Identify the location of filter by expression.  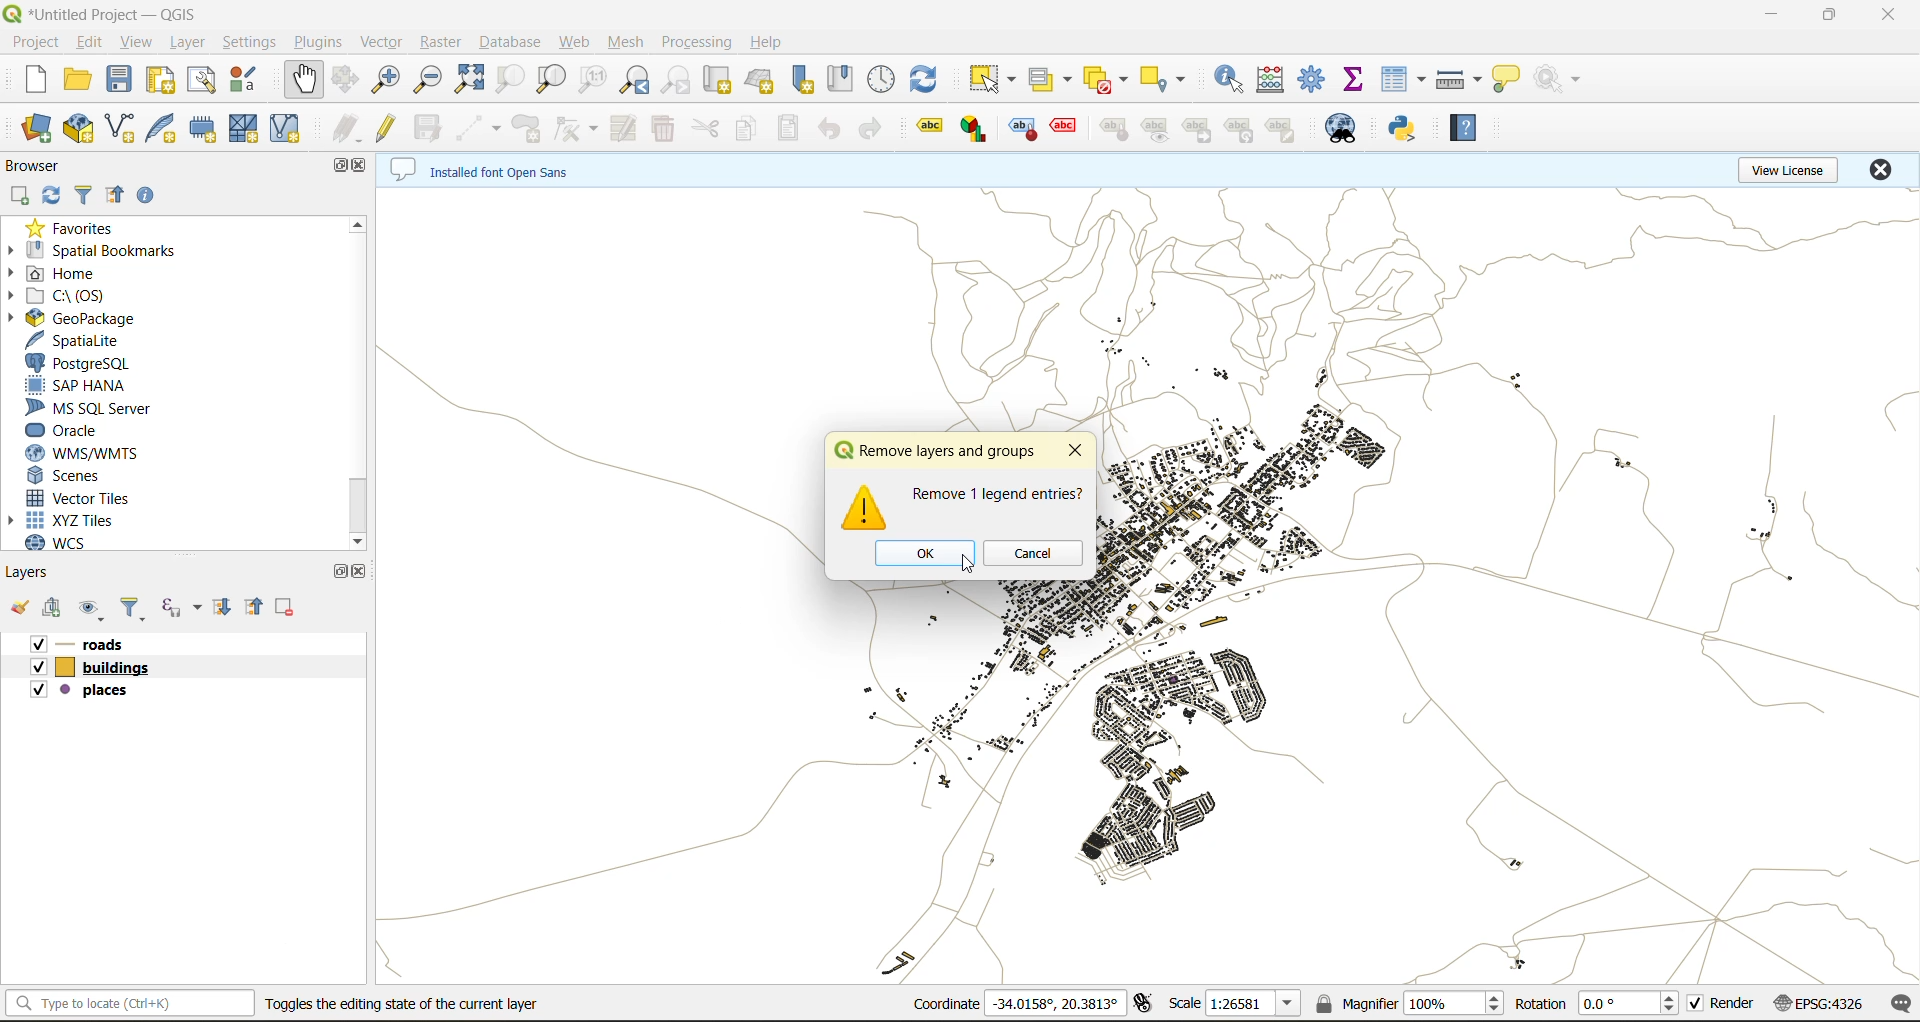
(180, 607).